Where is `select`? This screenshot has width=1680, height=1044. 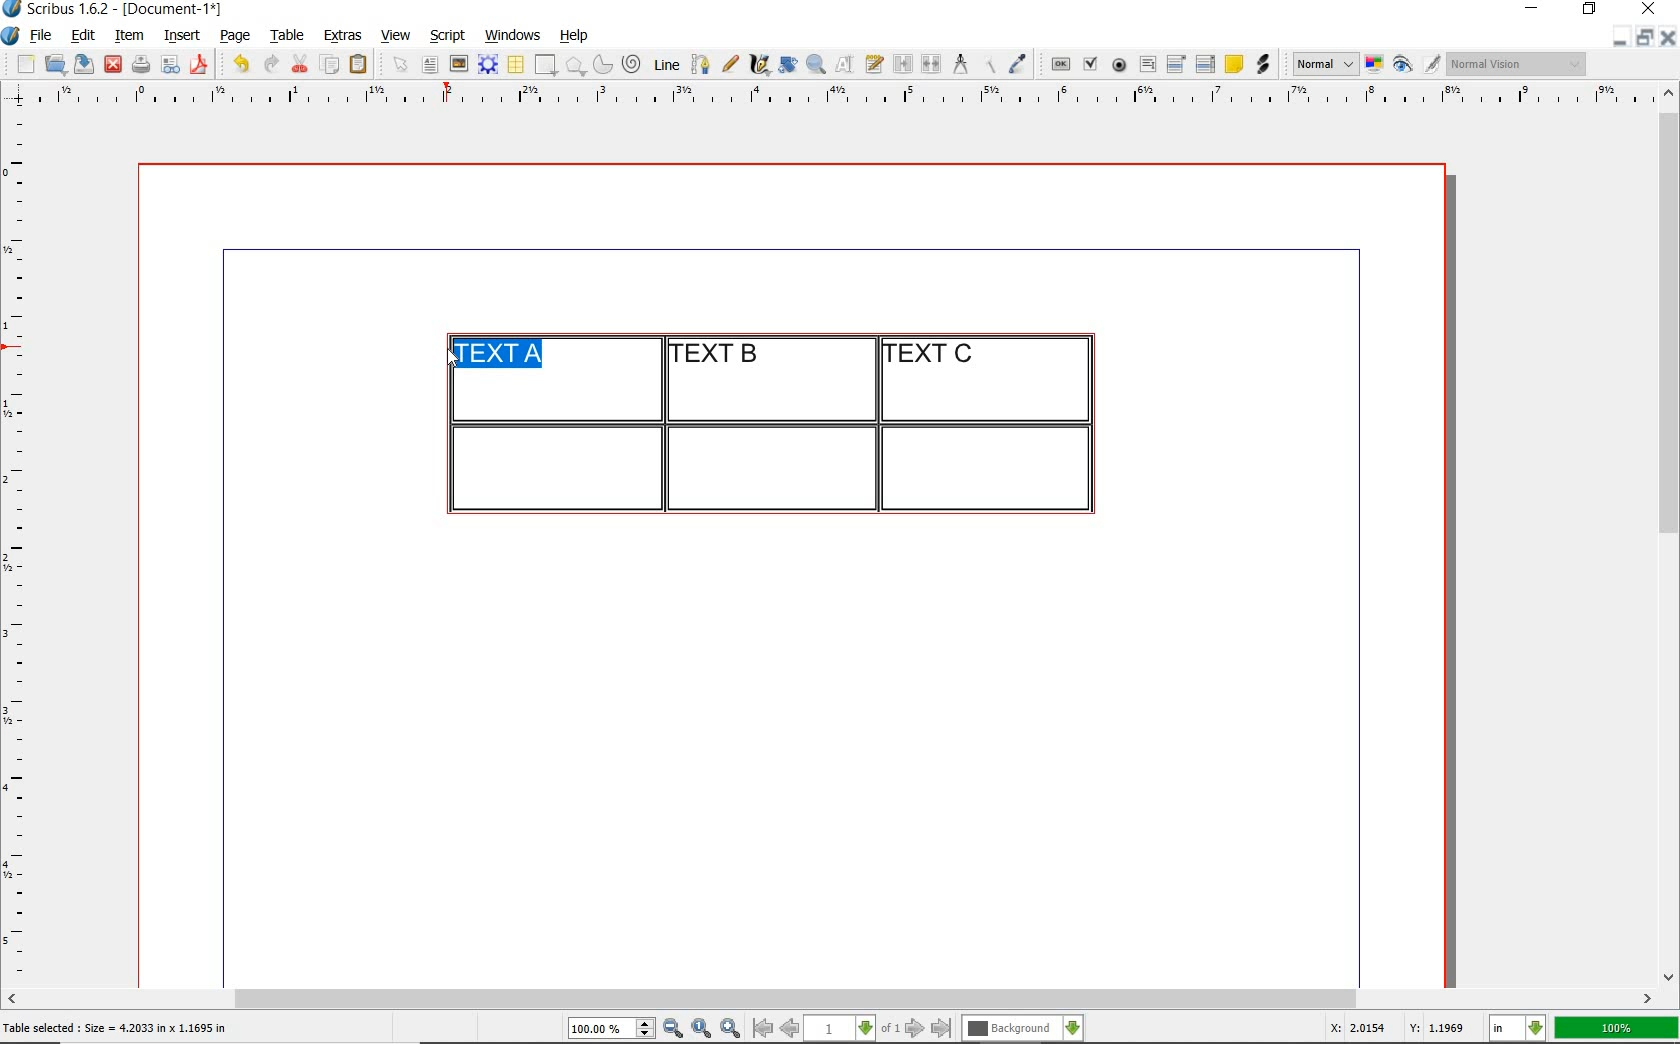
select is located at coordinates (402, 66).